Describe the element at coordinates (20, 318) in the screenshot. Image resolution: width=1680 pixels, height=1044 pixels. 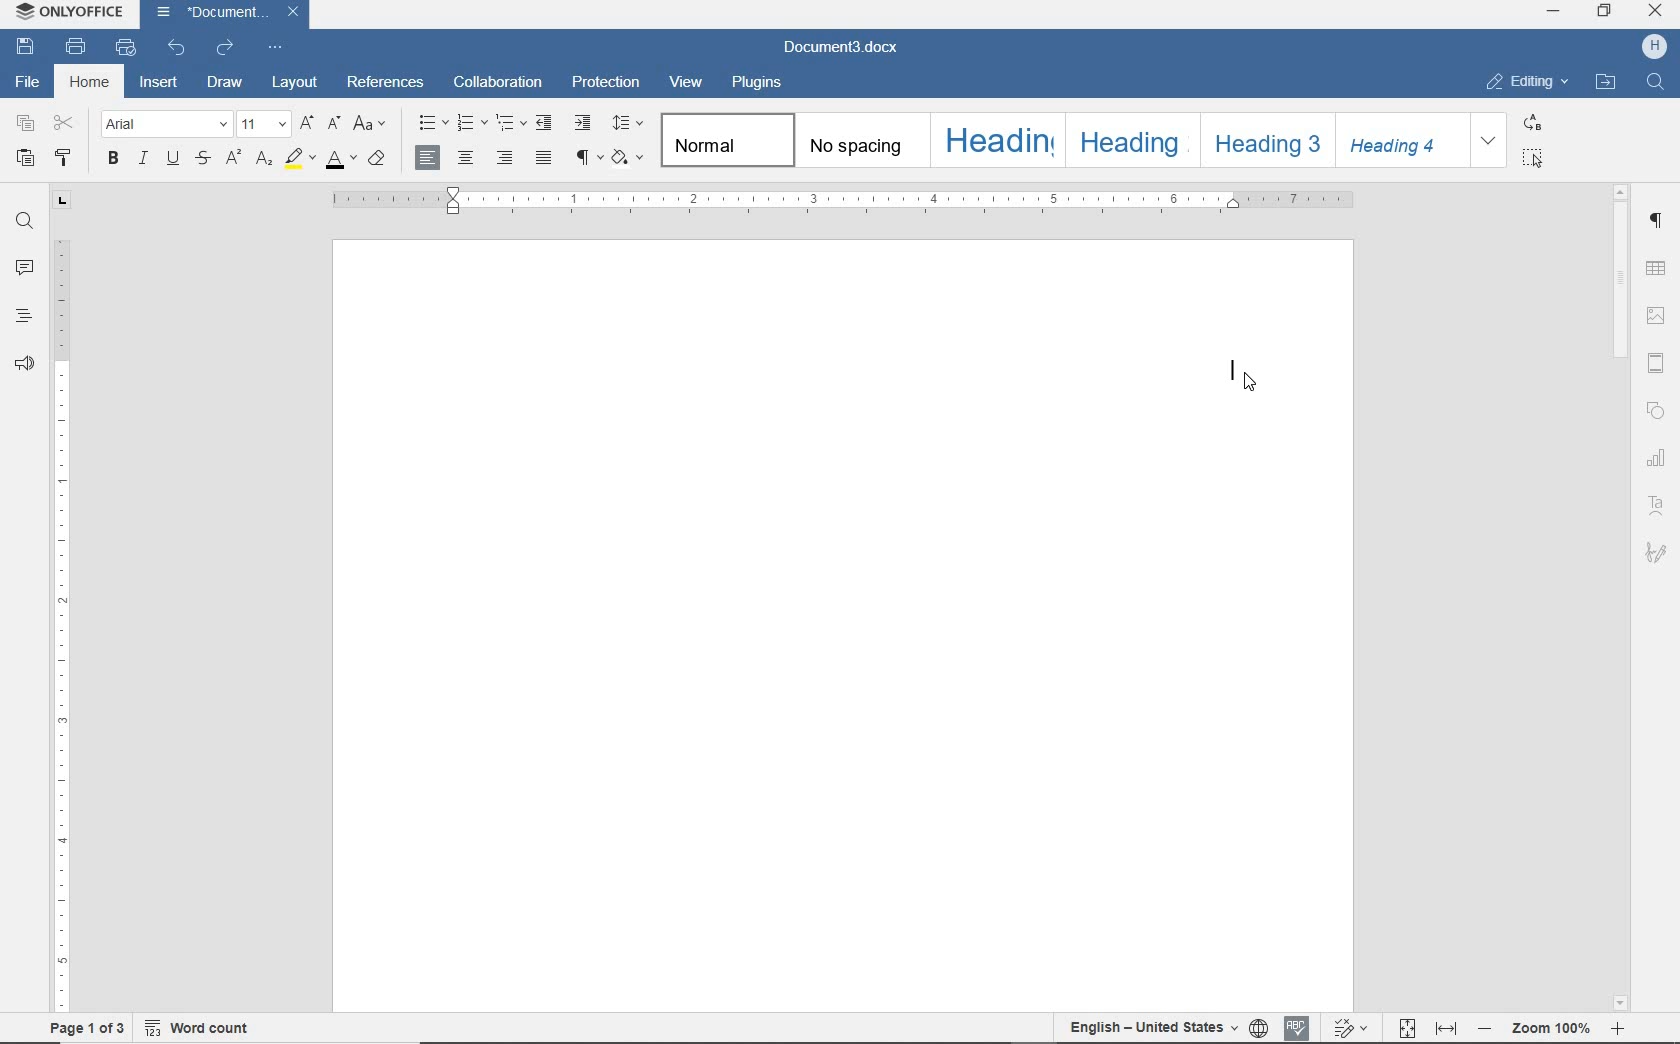
I see `HEADINGS` at that location.